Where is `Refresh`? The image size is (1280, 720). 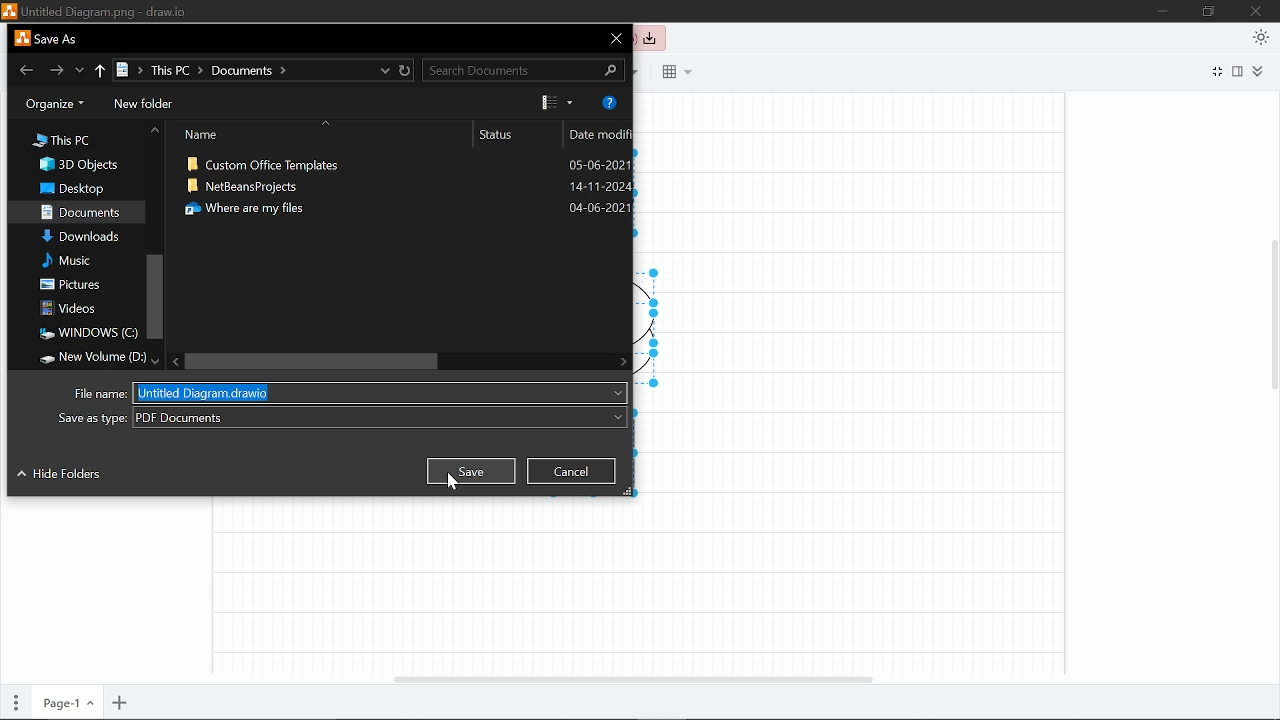
Refresh is located at coordinates (408, 69).